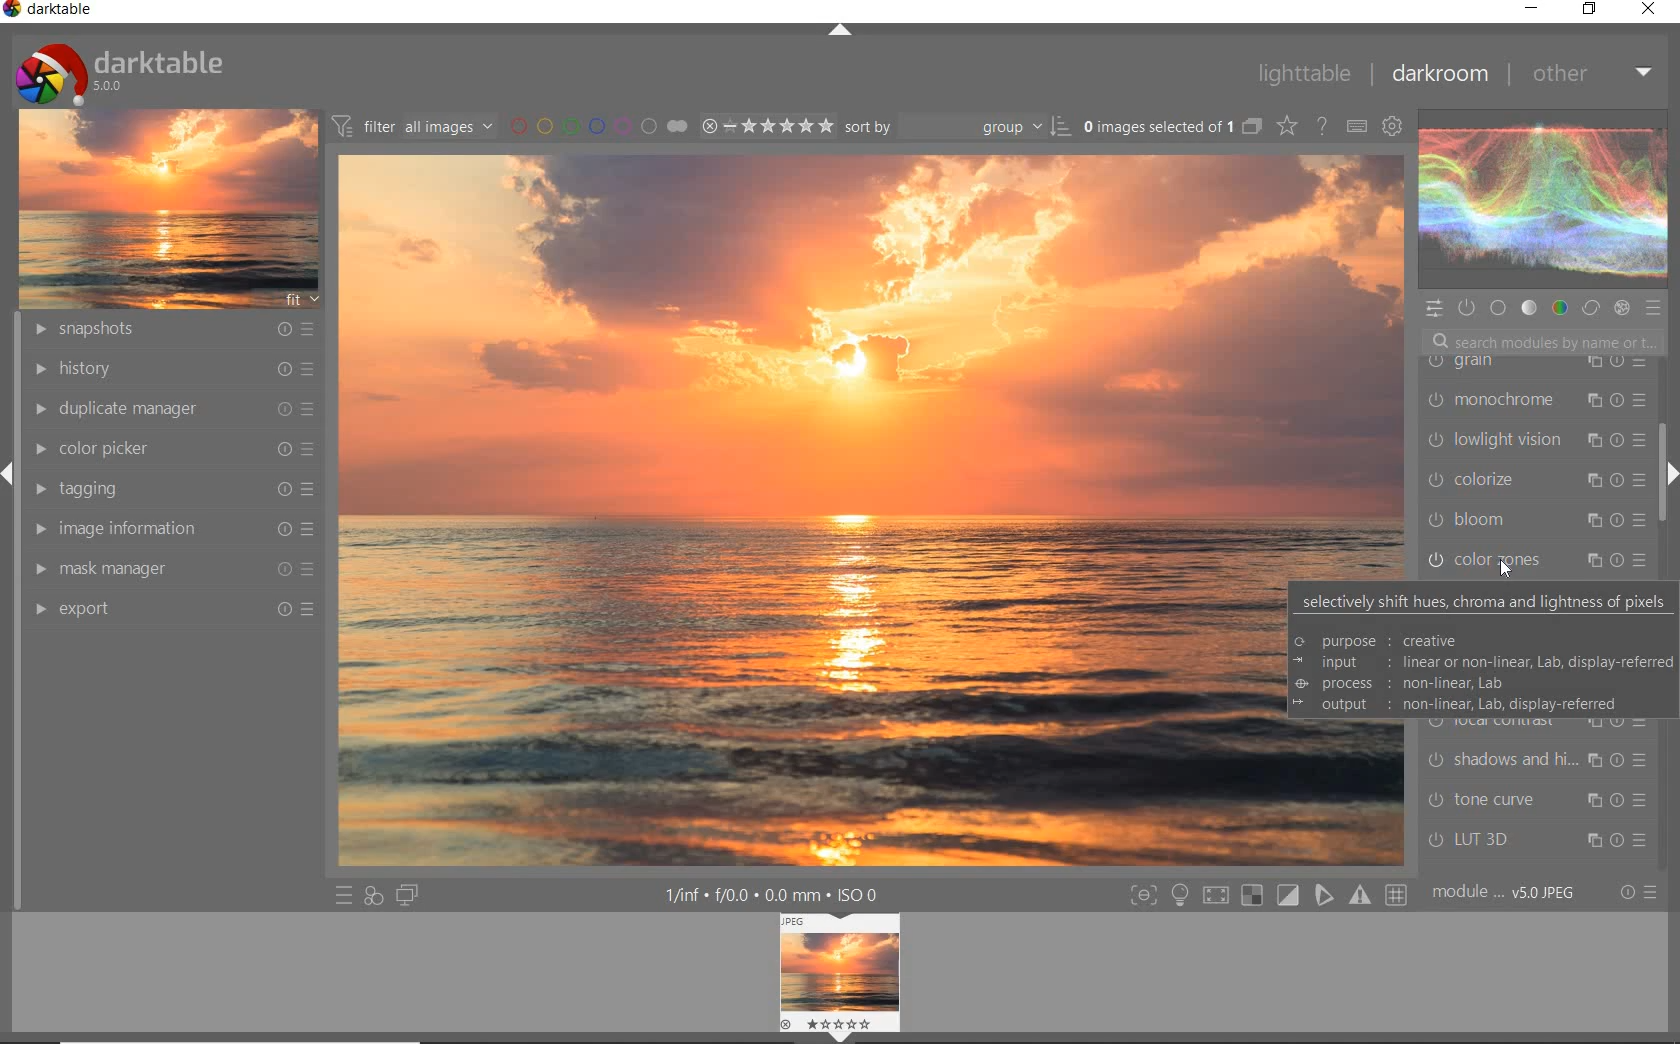  Describe the element at coordinates (1591, 309) in the screenshot. I see `CORRECT` at that location.